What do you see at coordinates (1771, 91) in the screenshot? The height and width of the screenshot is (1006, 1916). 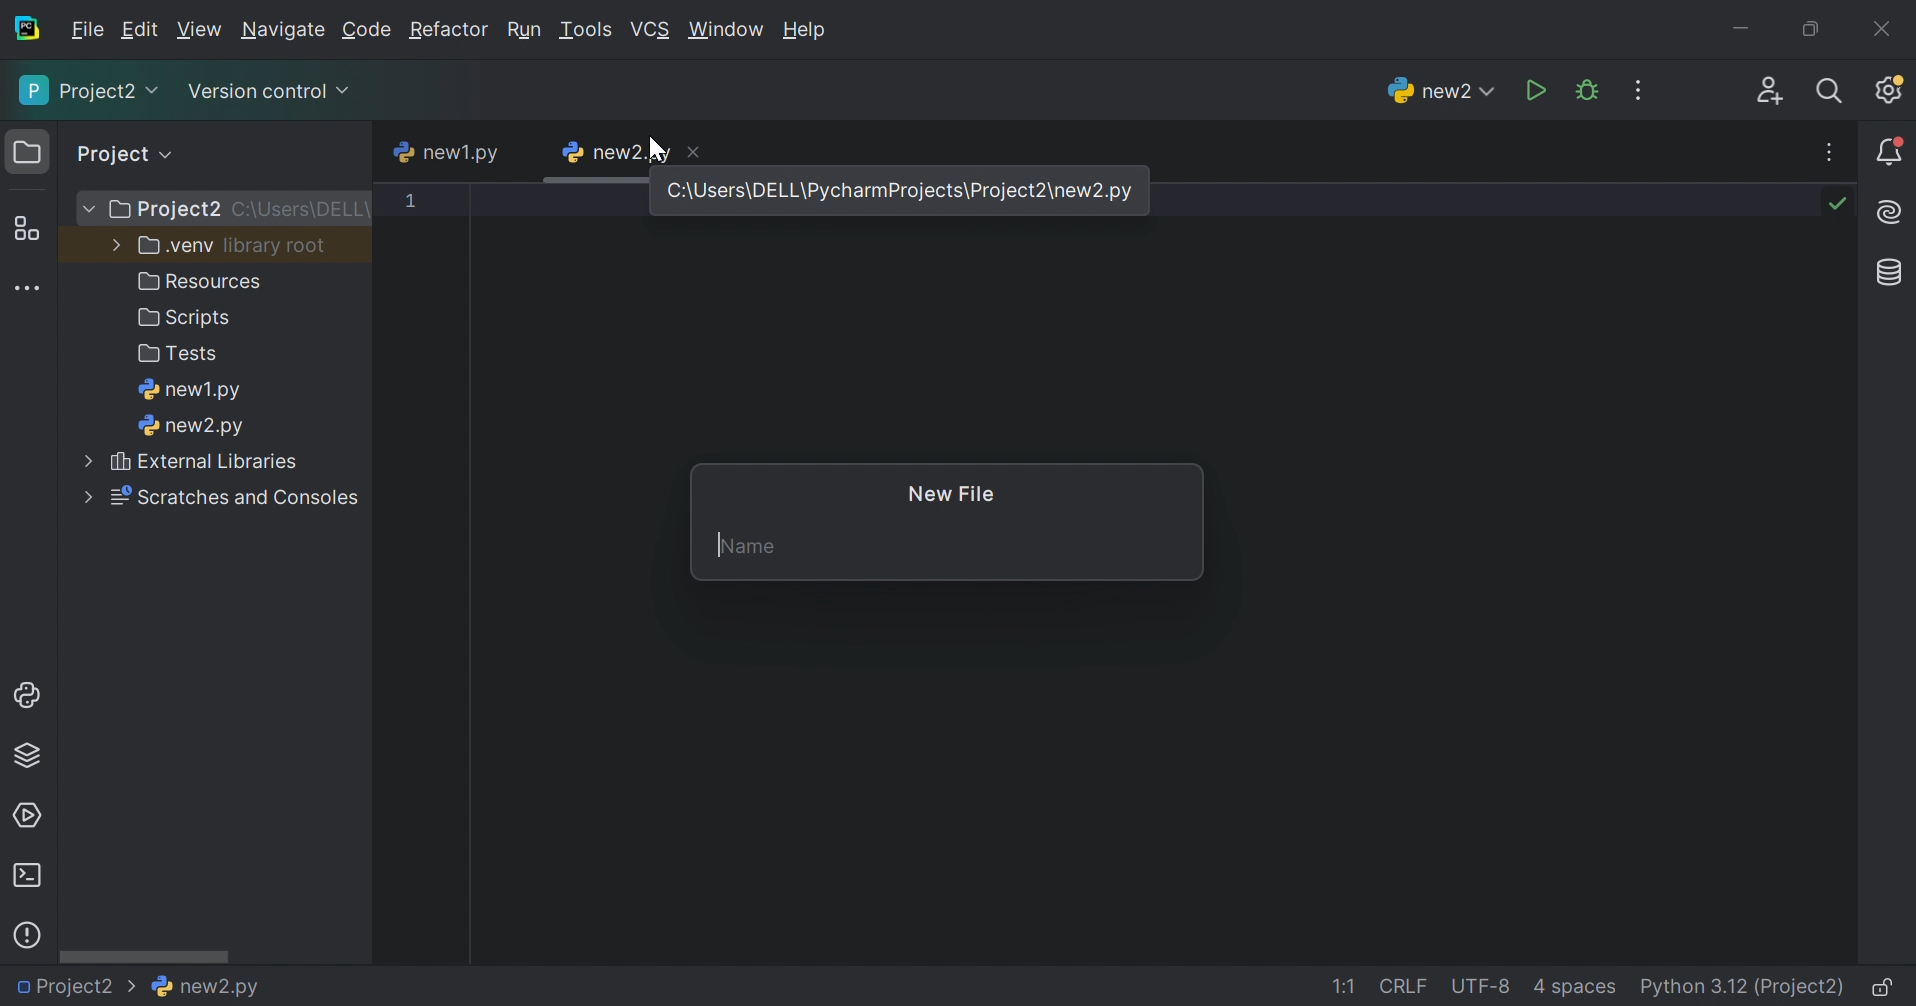 I see `Code with me` at bounding box center [1771, 91].